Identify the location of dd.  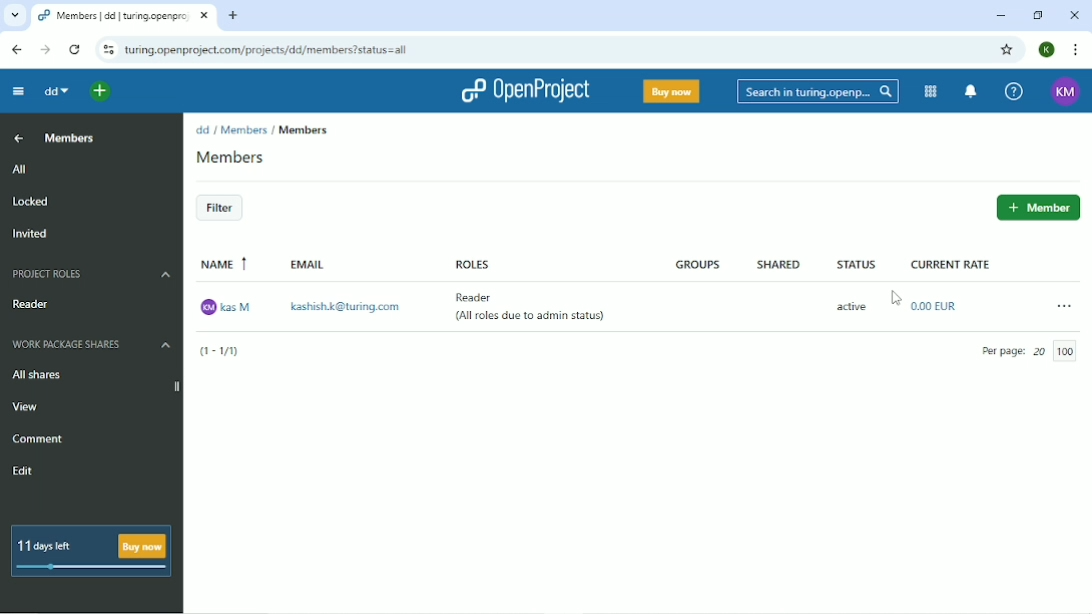
(202, 130).